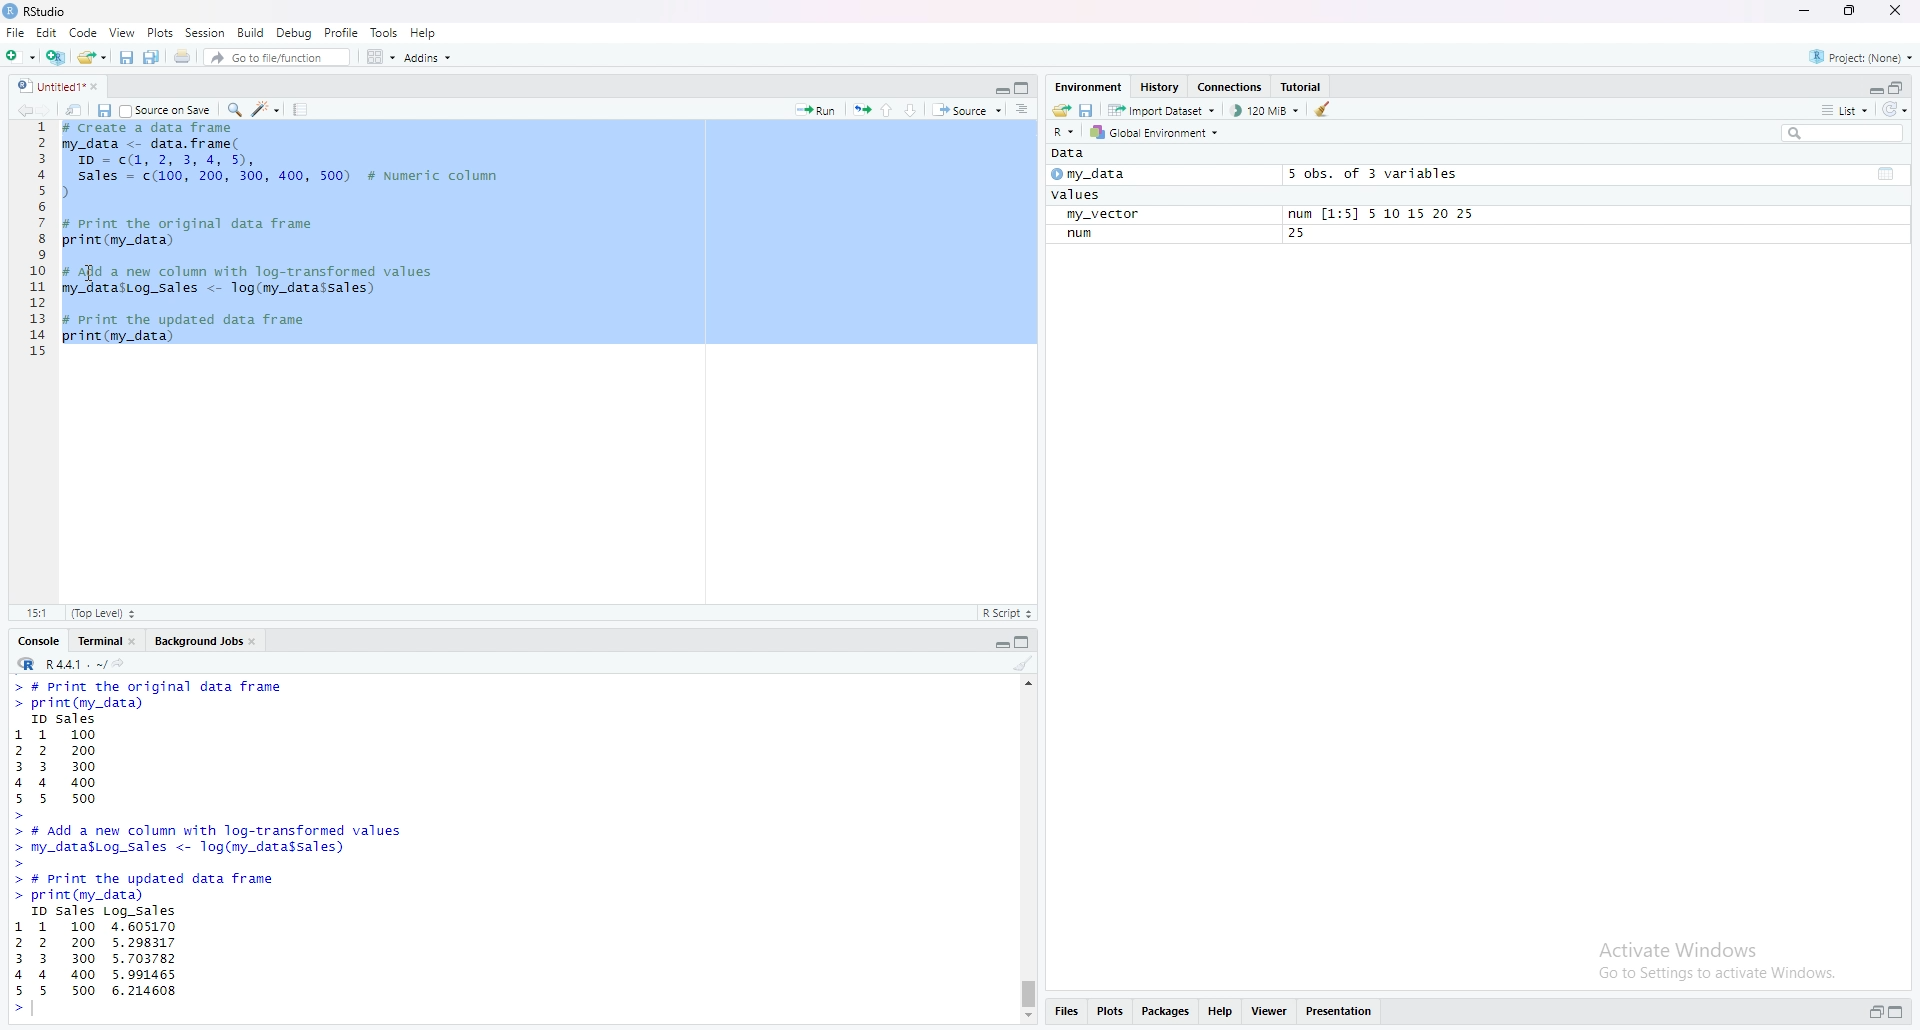 The width and height of the screenshot is (1920, 1030). What do you see at coordinates (1162, 135) in the screenshot?
I see `global environment` at bounding box center [1162, 135].